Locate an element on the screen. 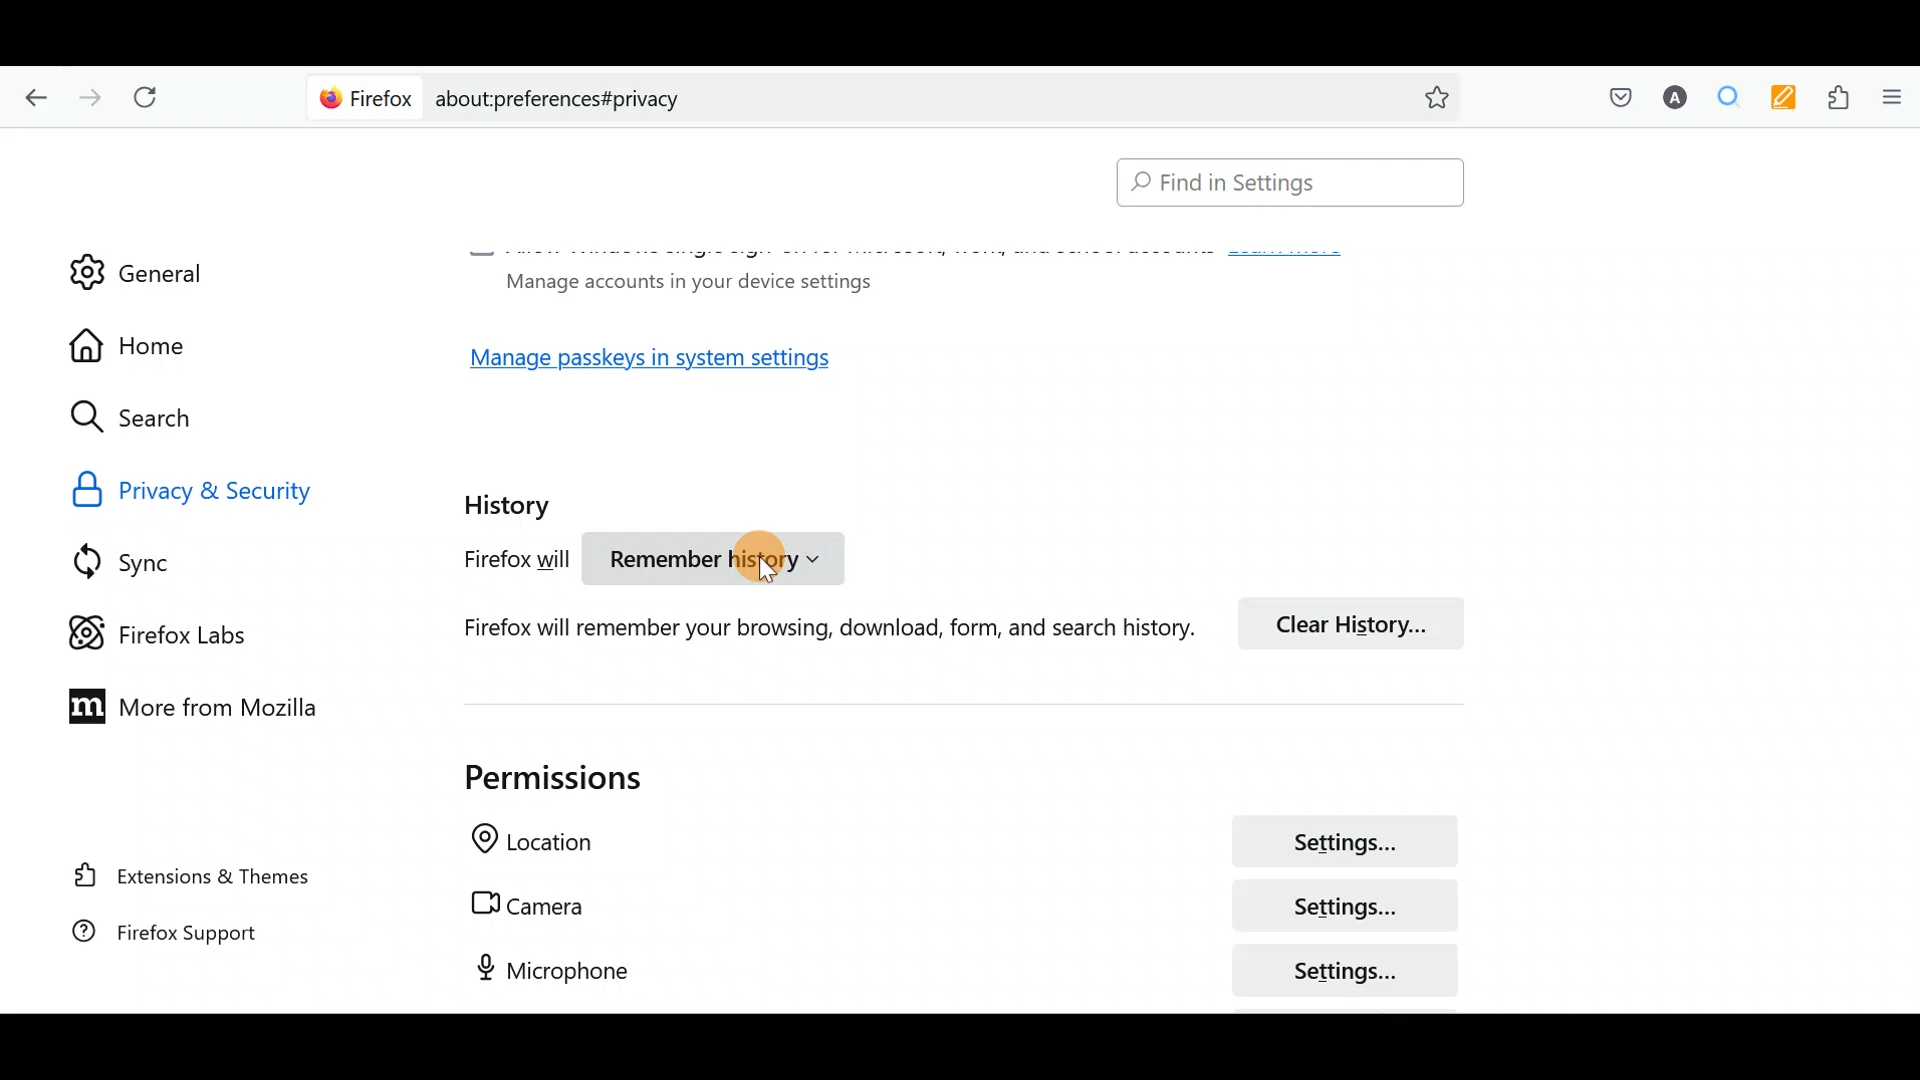  Reload current page is located at coordinates (152, 98).